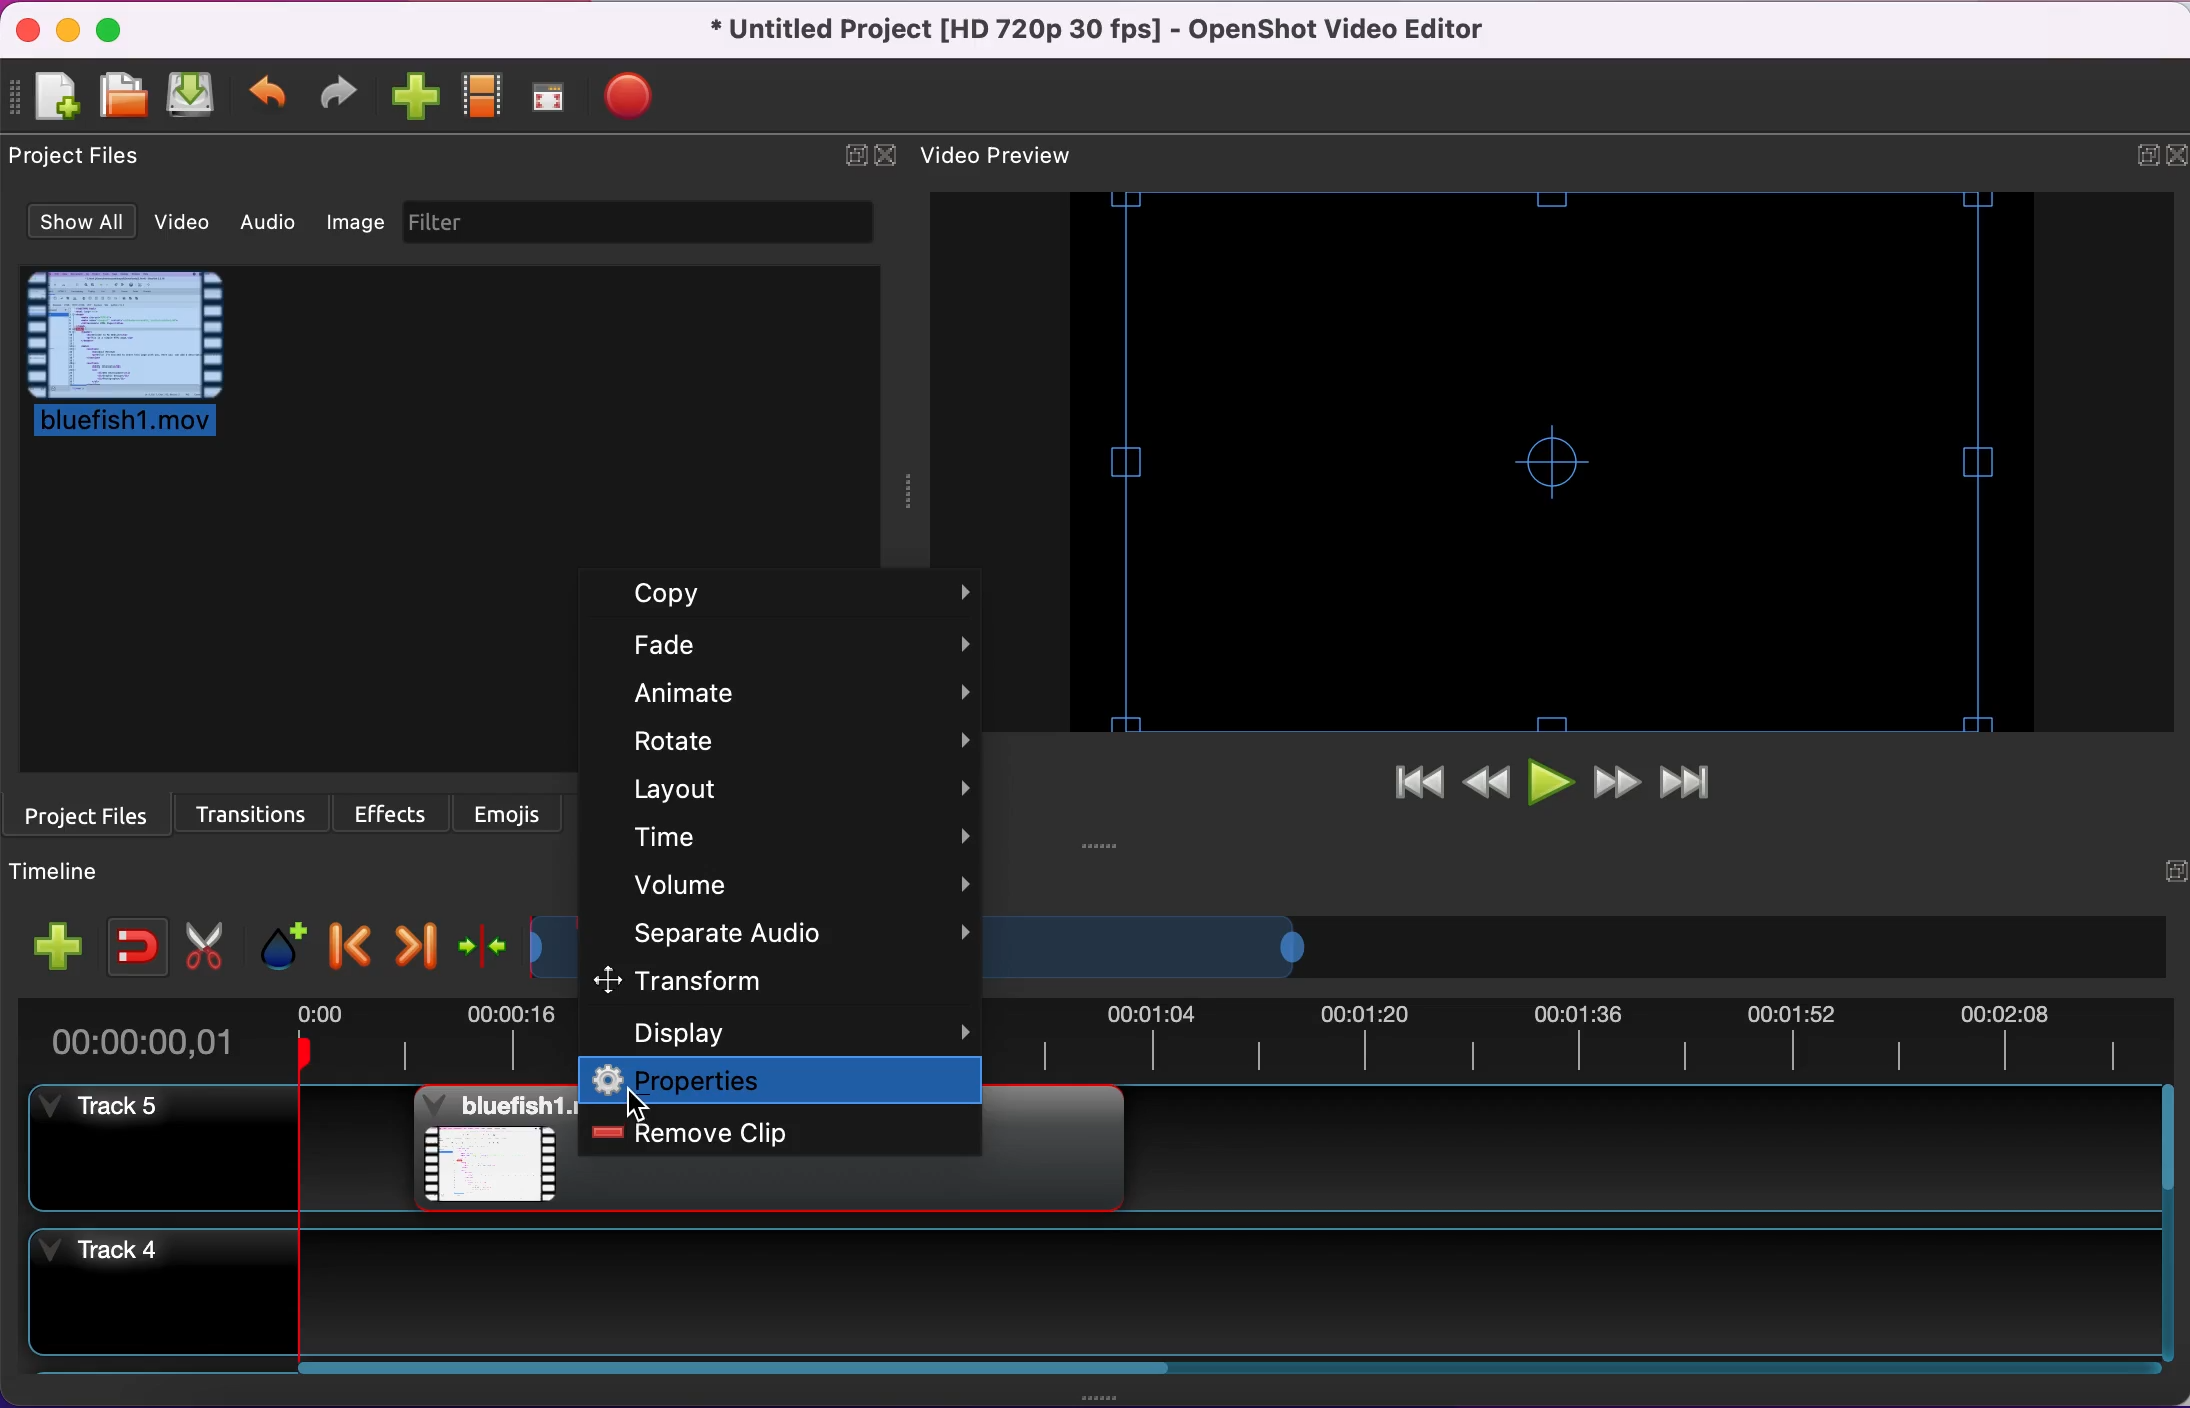 The image size is (2190, 1408). What do you see at coordinates (888, 156) in the screenshot?
I see `close` at bounding box center [888, 156].